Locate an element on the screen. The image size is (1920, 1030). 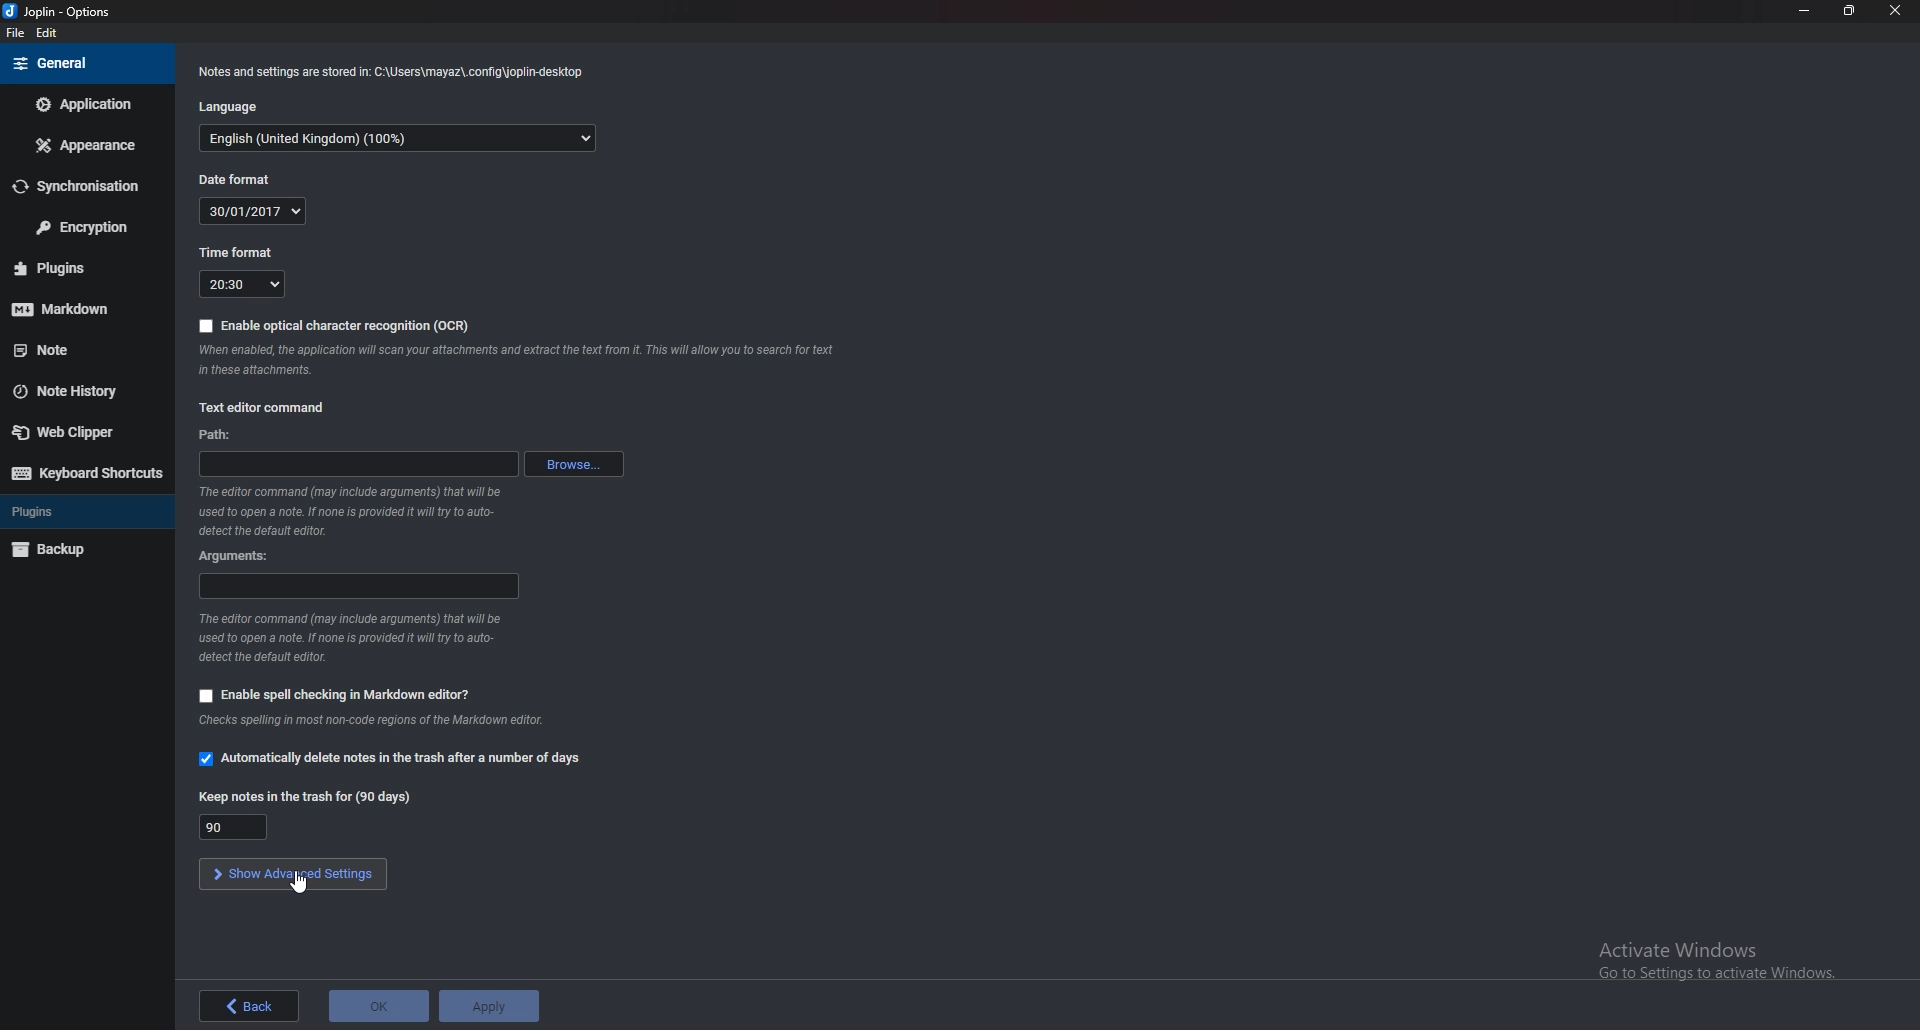
File is located at coordinates (16, 33).